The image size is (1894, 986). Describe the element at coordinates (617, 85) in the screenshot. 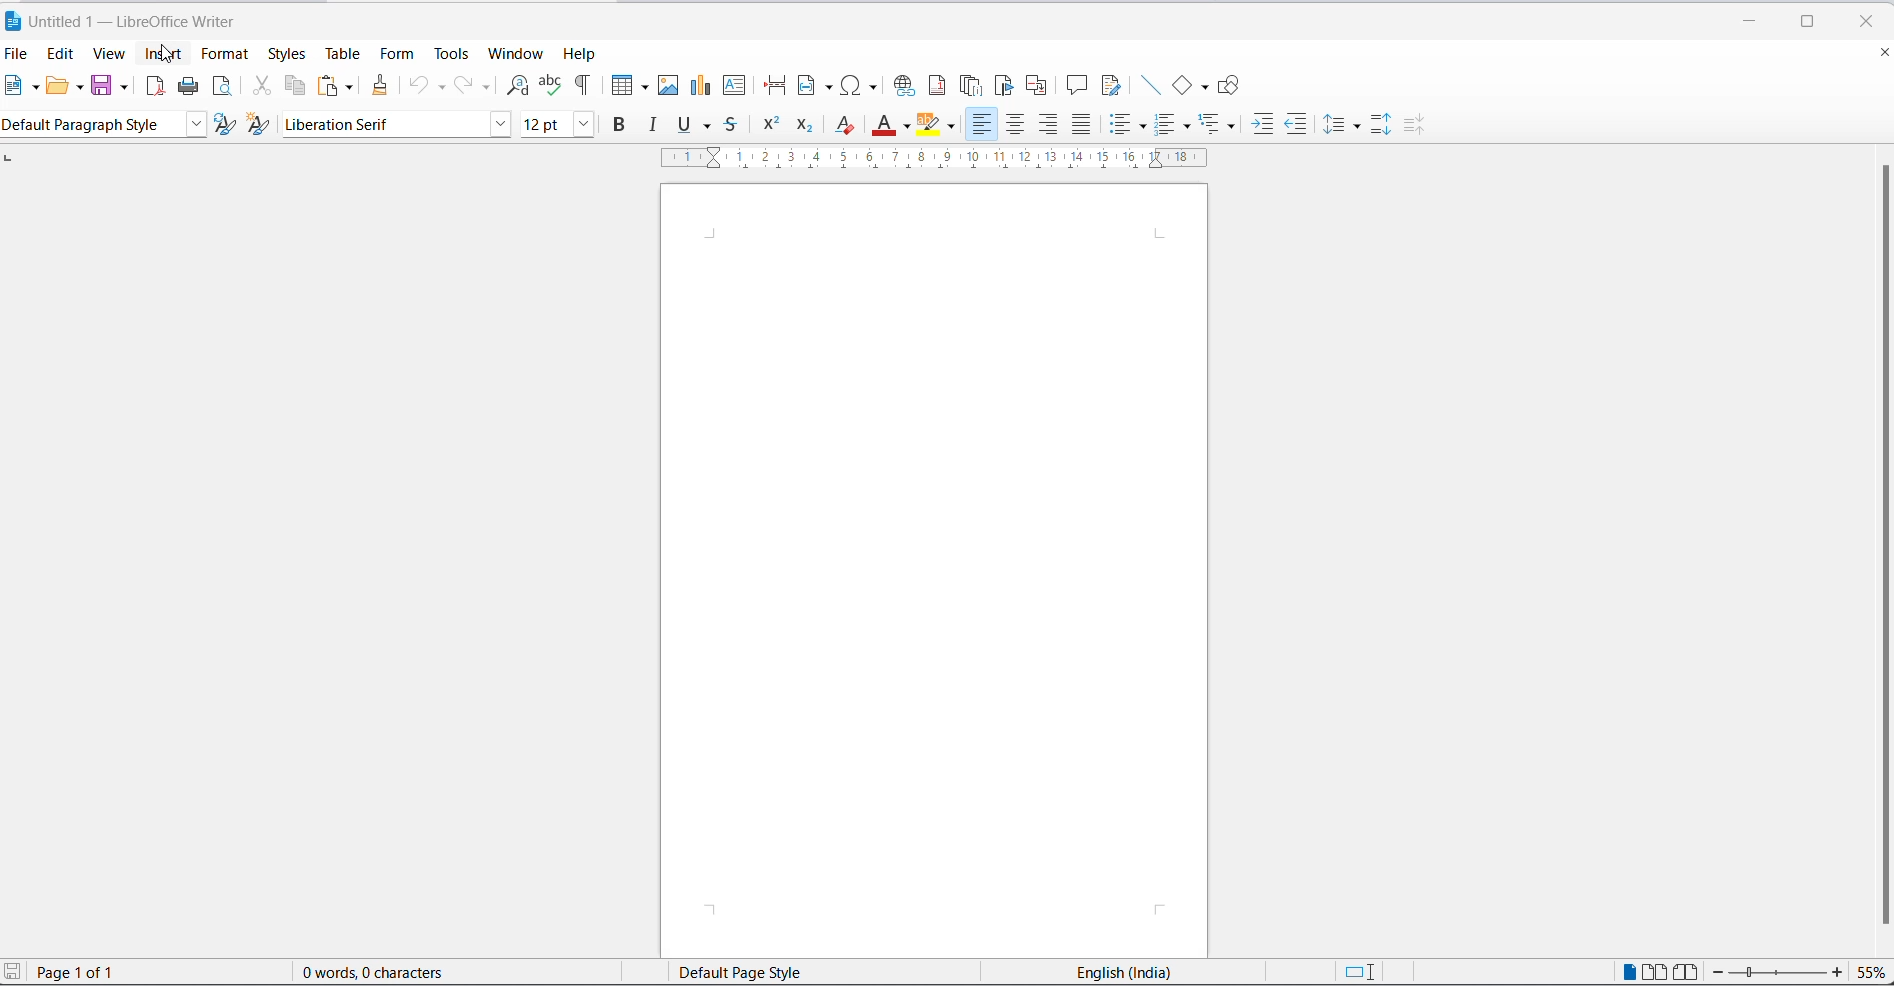

I see `insert table` at that location.